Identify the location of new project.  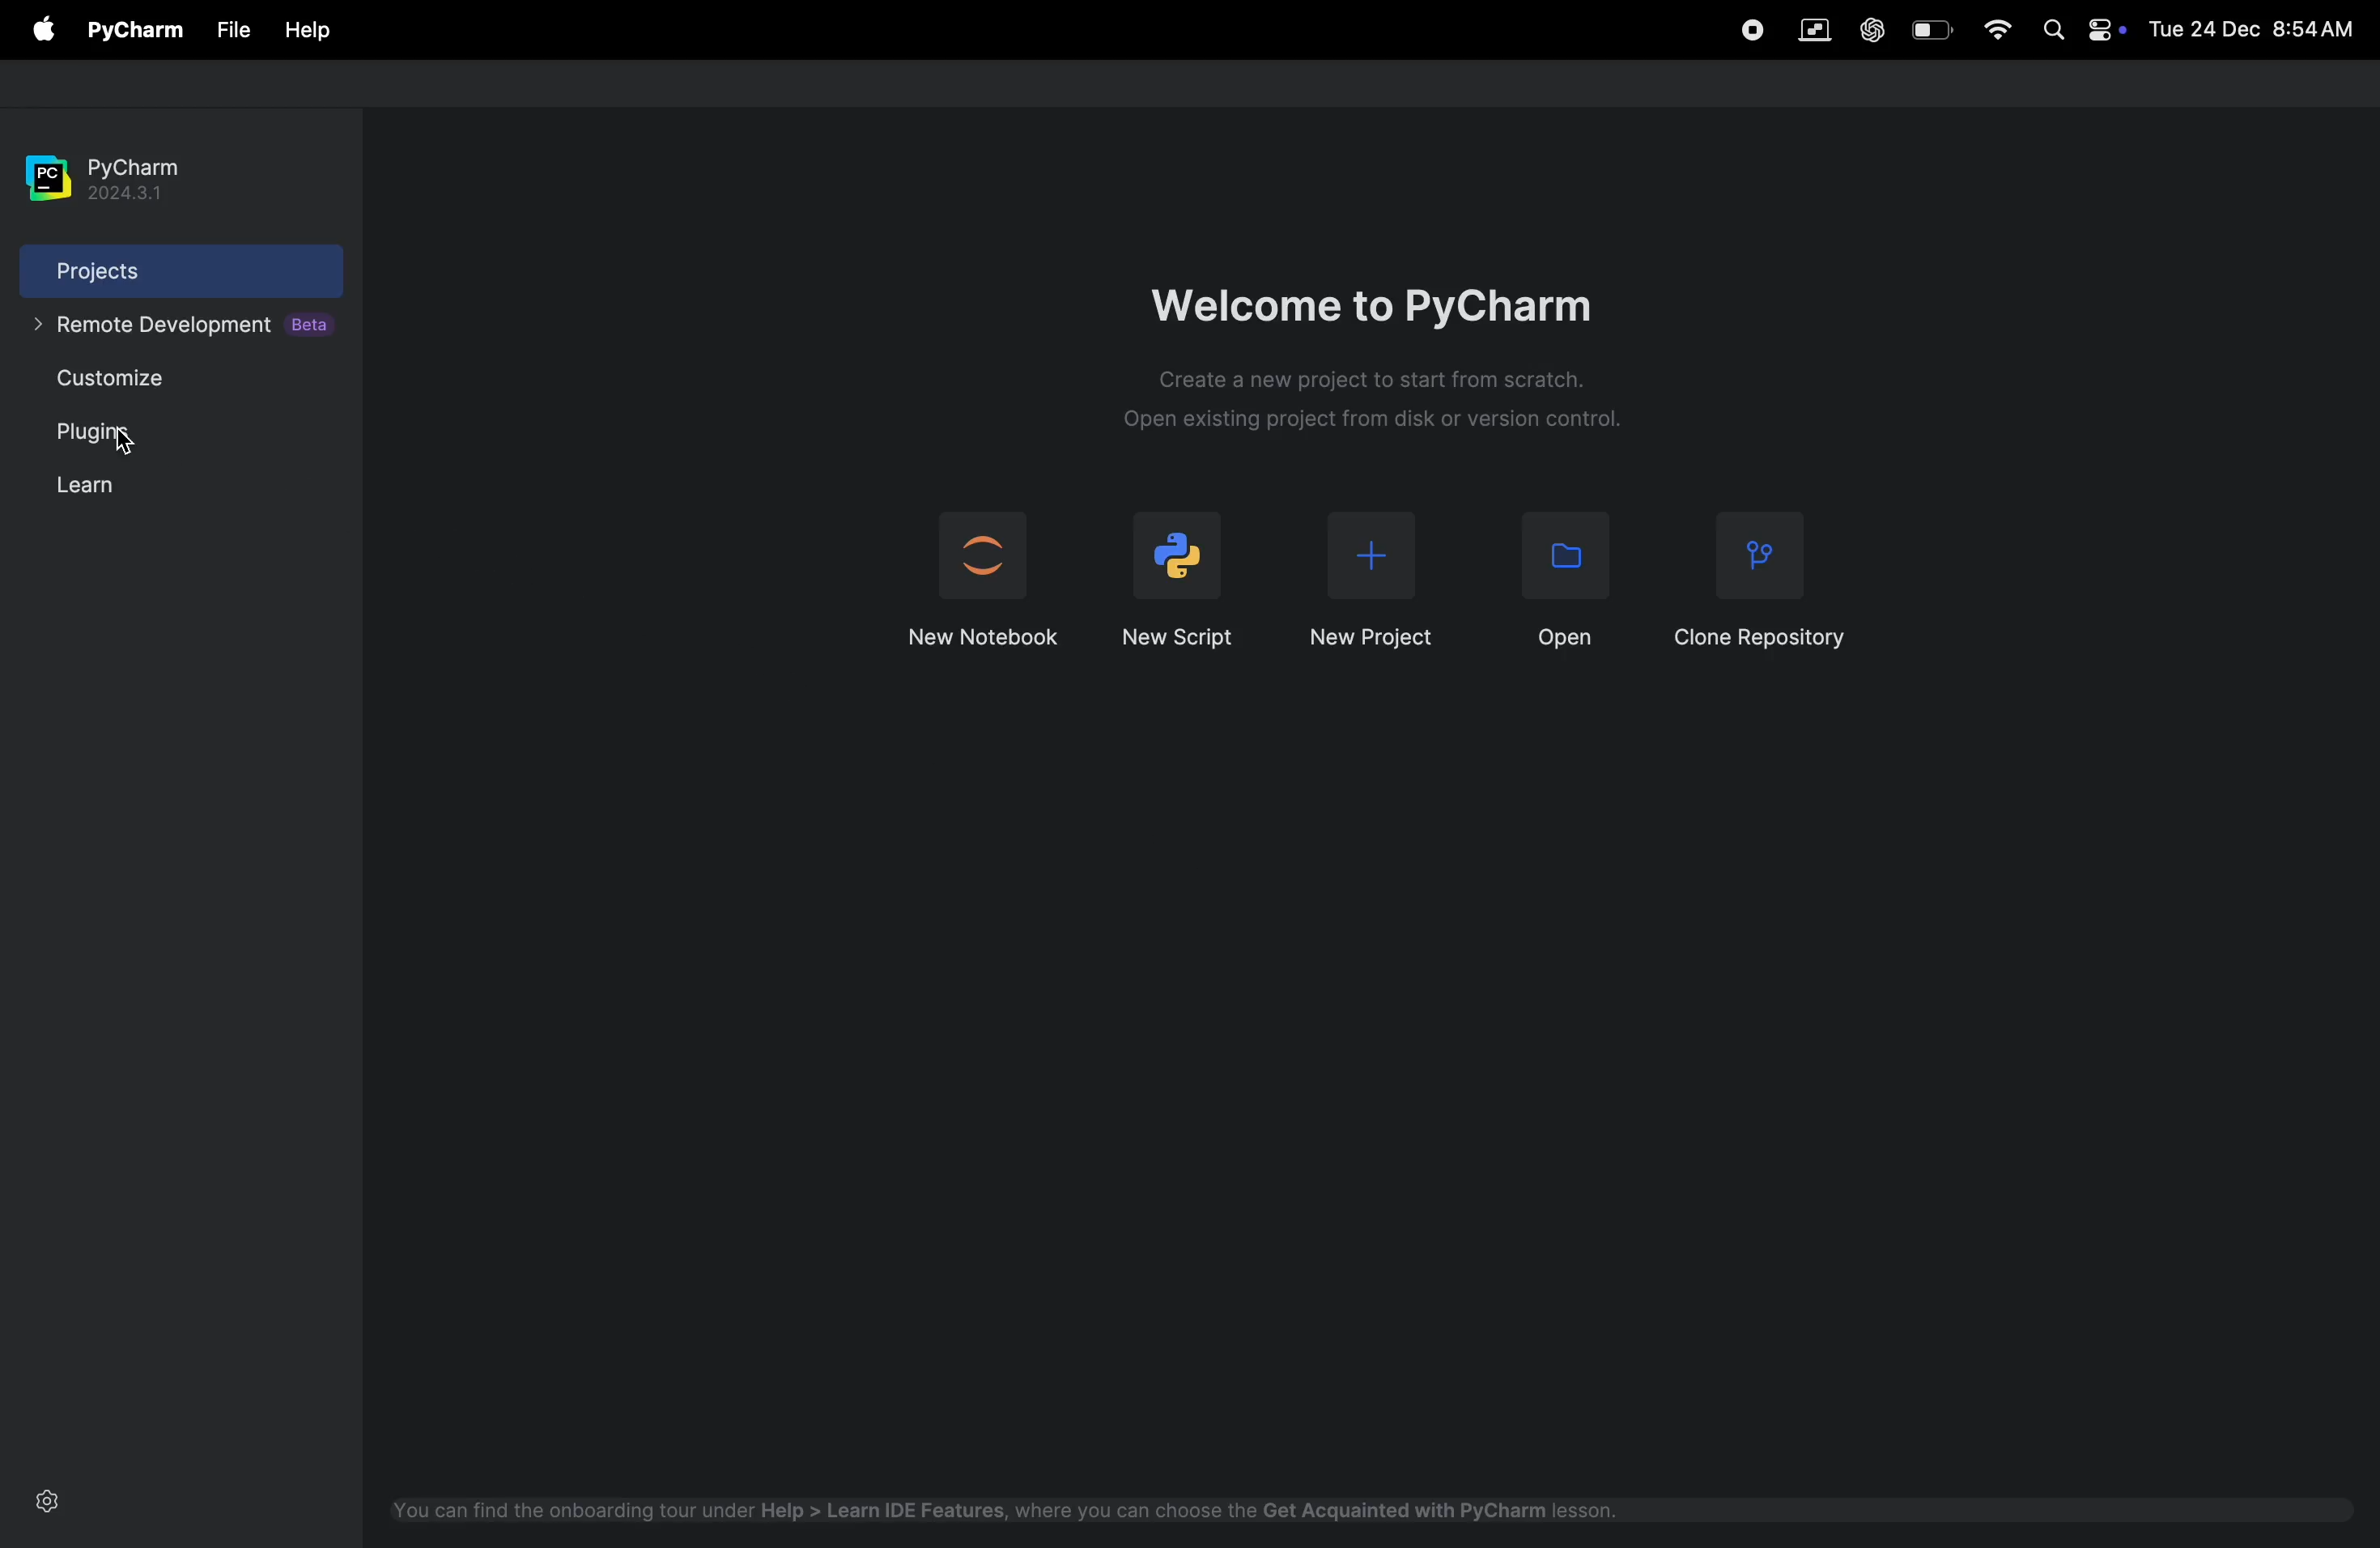
(1379, 572).